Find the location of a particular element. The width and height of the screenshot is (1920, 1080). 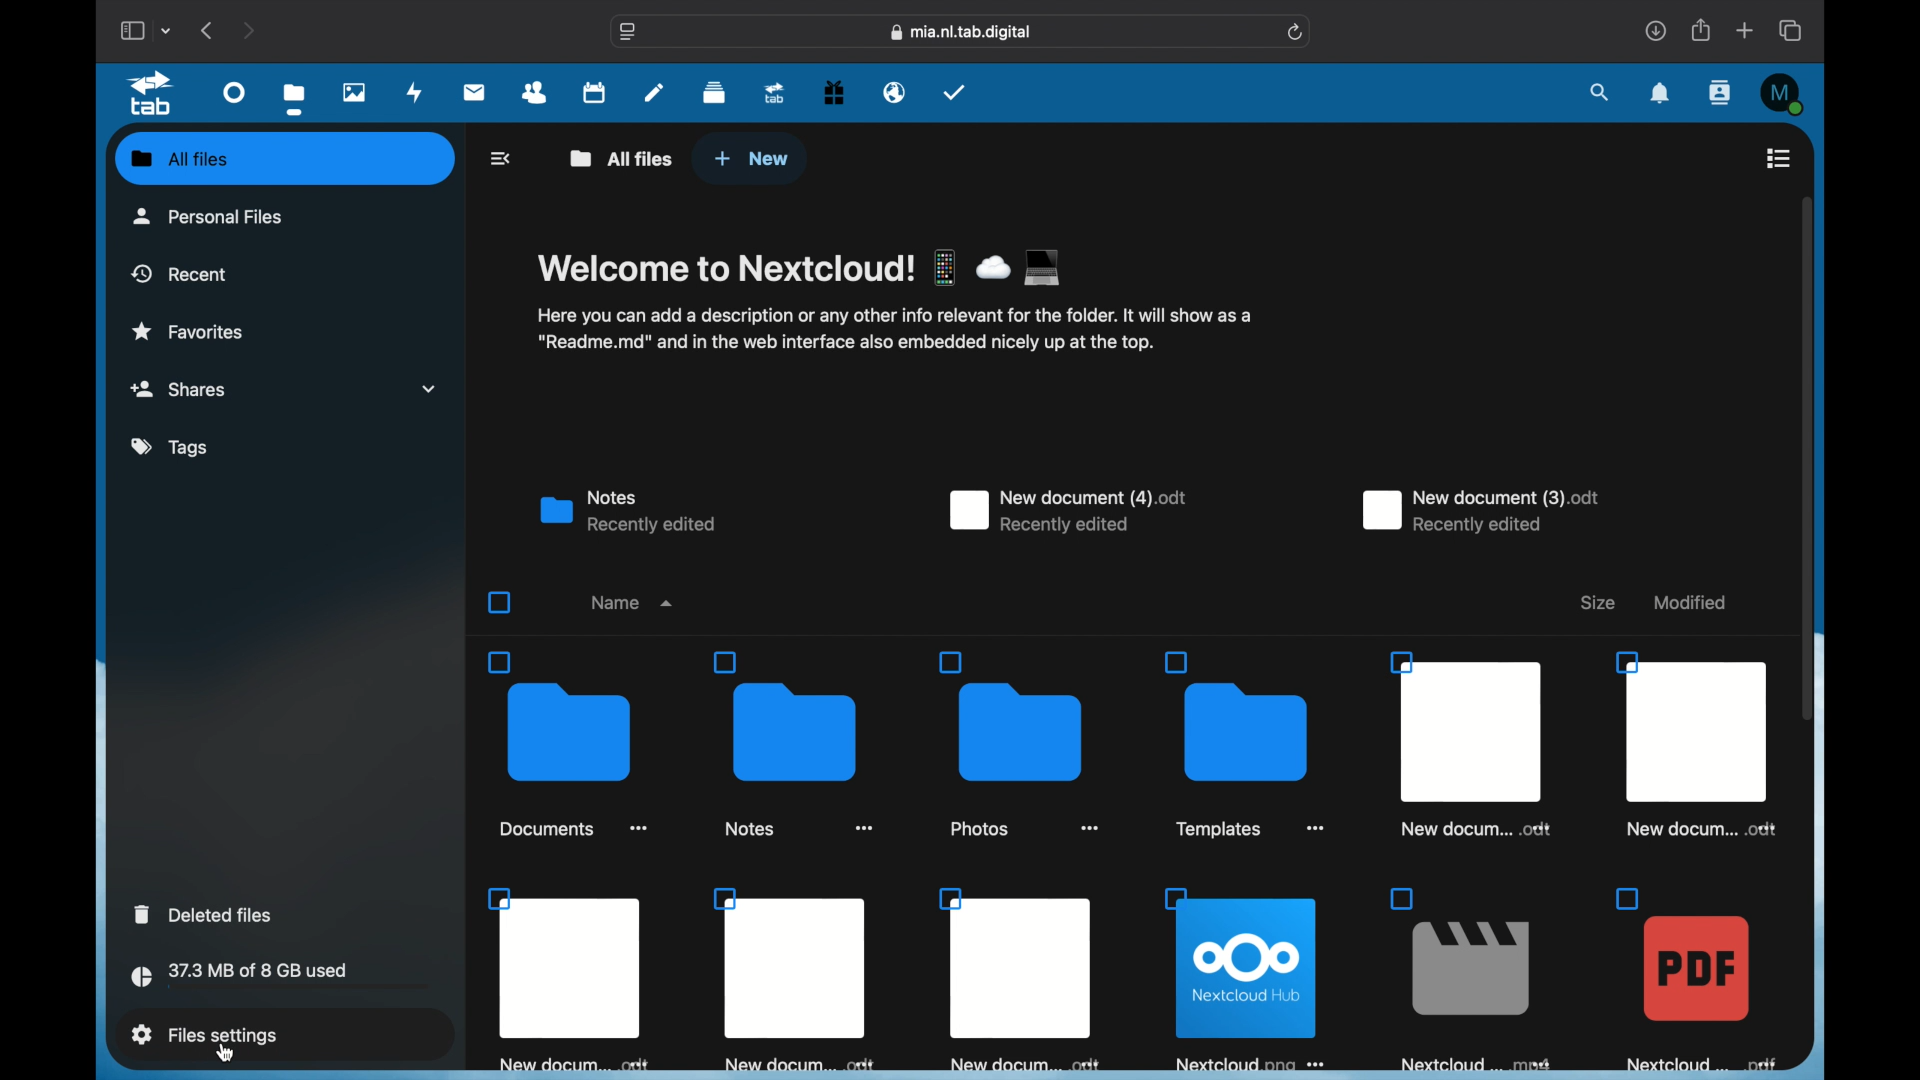

free trial is located at coordinates (834, 94).